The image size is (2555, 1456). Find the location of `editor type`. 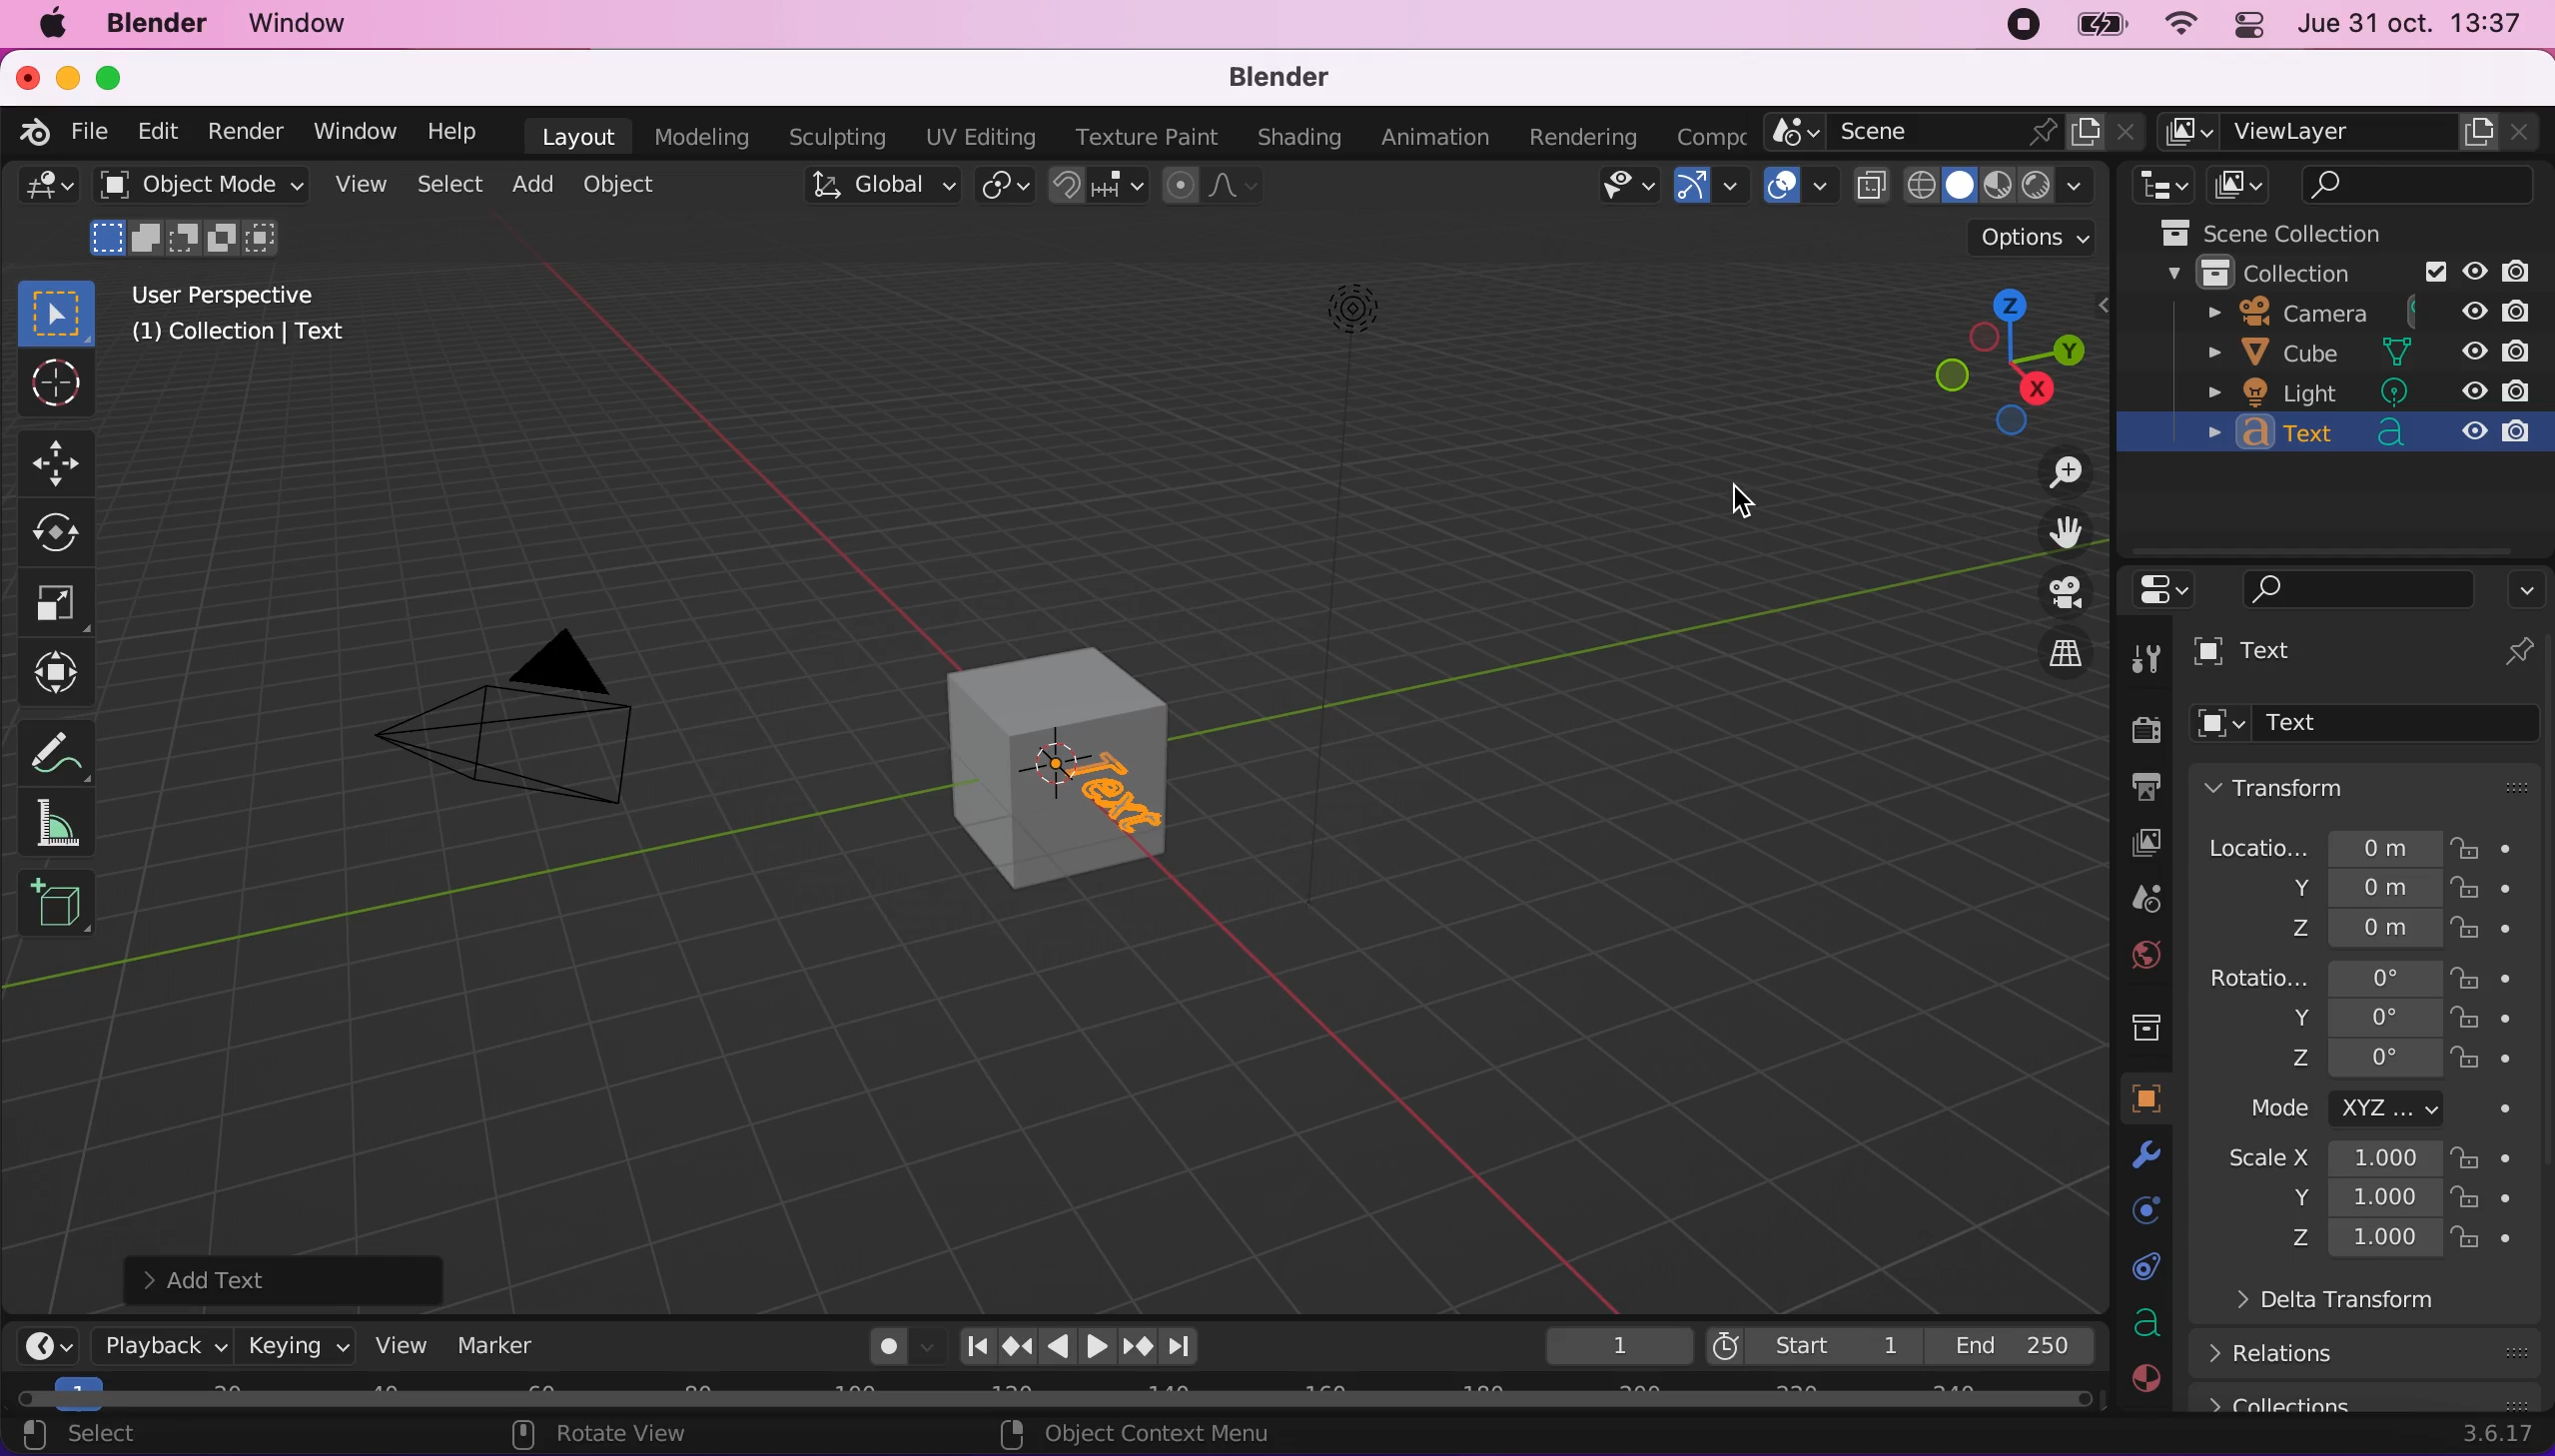

editor type is located at coordinates (2164, 587).